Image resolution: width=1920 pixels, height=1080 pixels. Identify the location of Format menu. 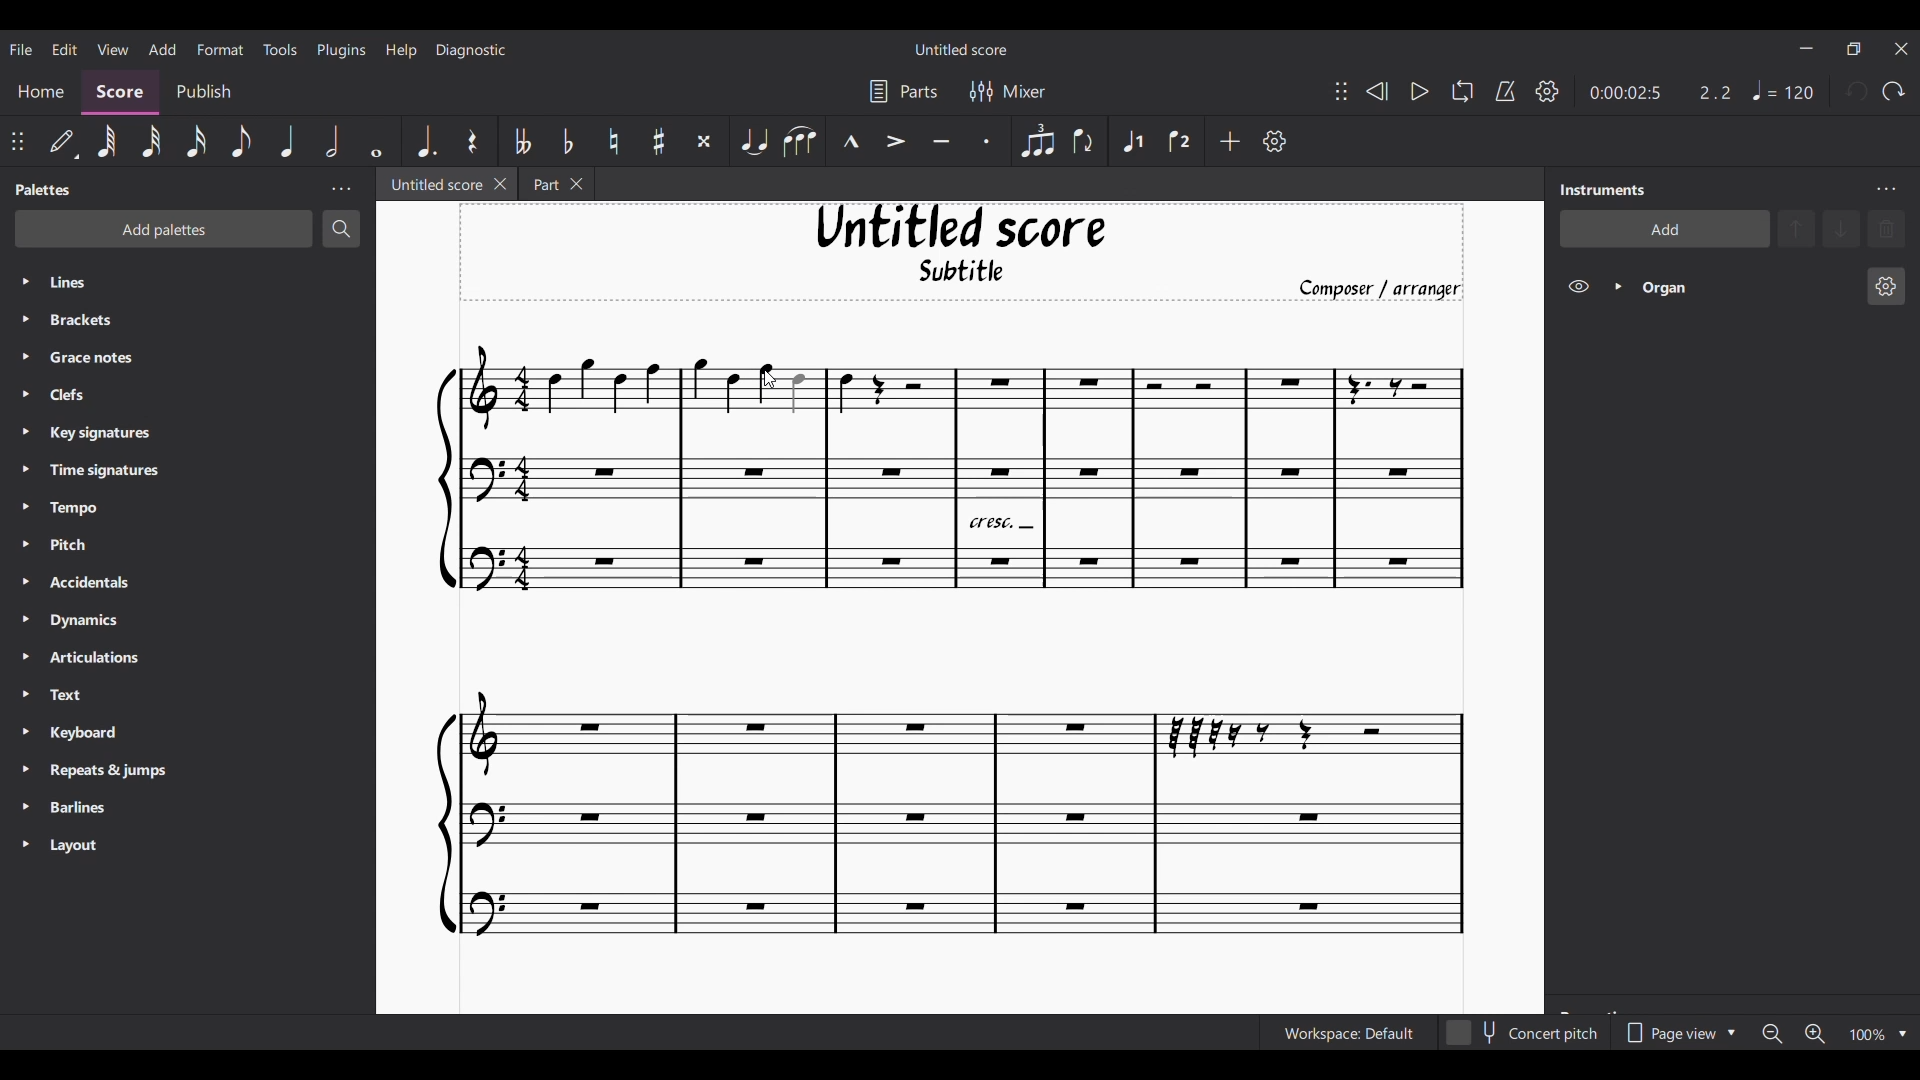
(221, 48).